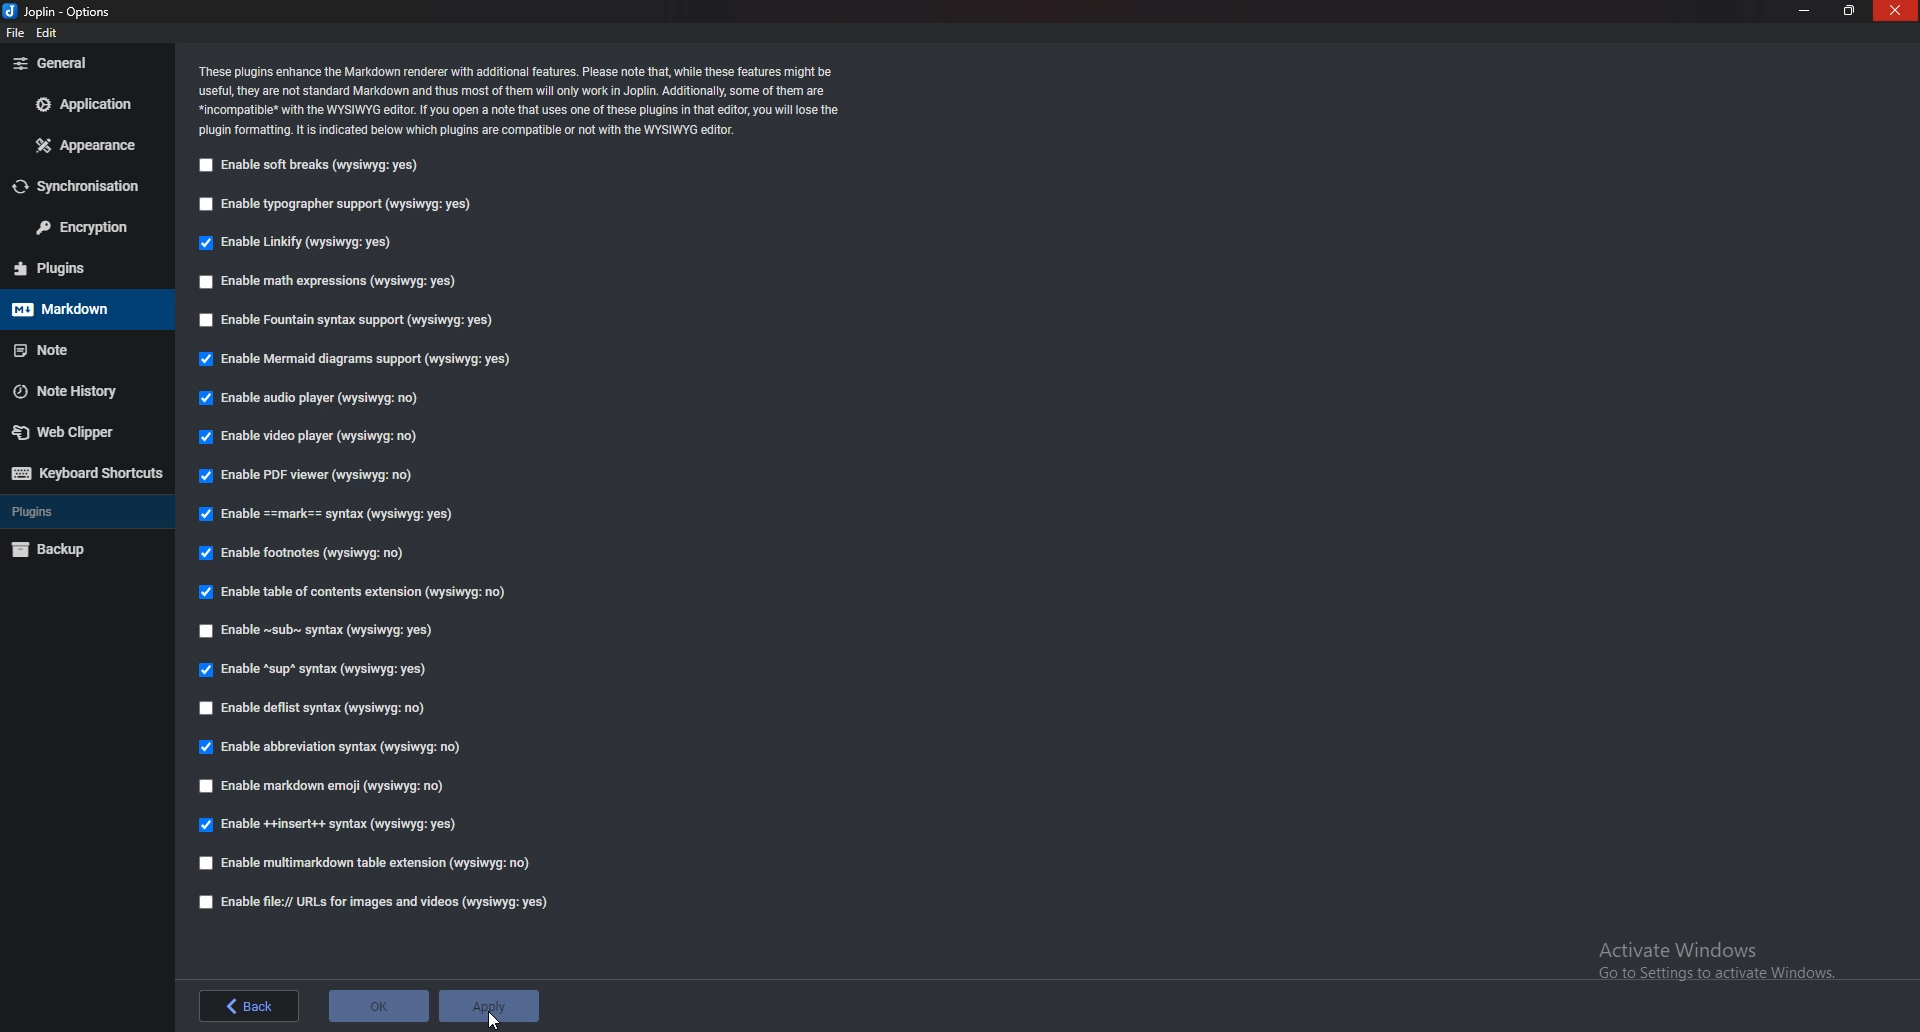 The image size is (1920, 1032). Describe the element at coordinates (328, 826) in the screenshot. I see `Enable insert syntax` at that location.